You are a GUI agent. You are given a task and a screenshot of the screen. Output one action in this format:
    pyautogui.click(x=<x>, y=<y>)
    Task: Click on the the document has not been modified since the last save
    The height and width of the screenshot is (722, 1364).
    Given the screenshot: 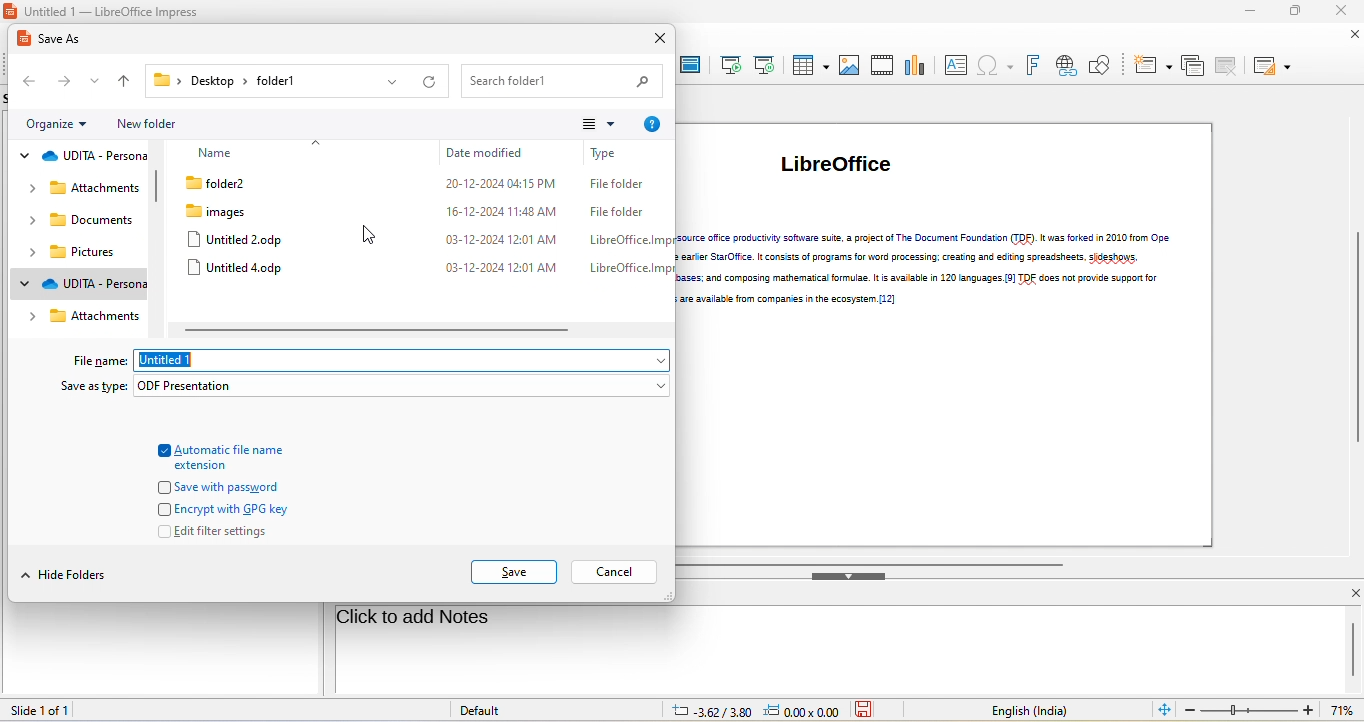 What is the action you would take?
    pyautogui.click(x=871, y=710)
    